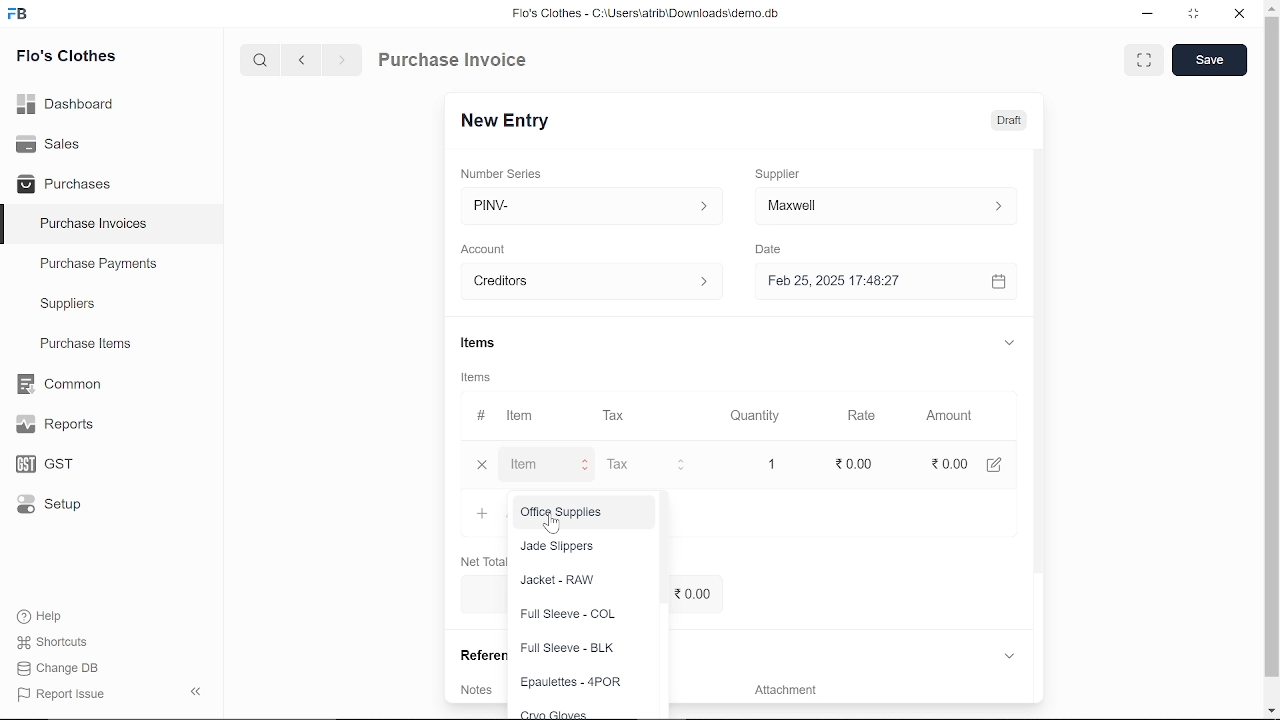 The width and height of the screenshot is (1280, 720). What do you see at coordinates (42, 616) in the screenshot?
I see `Help` at bounding box center [42, 616].